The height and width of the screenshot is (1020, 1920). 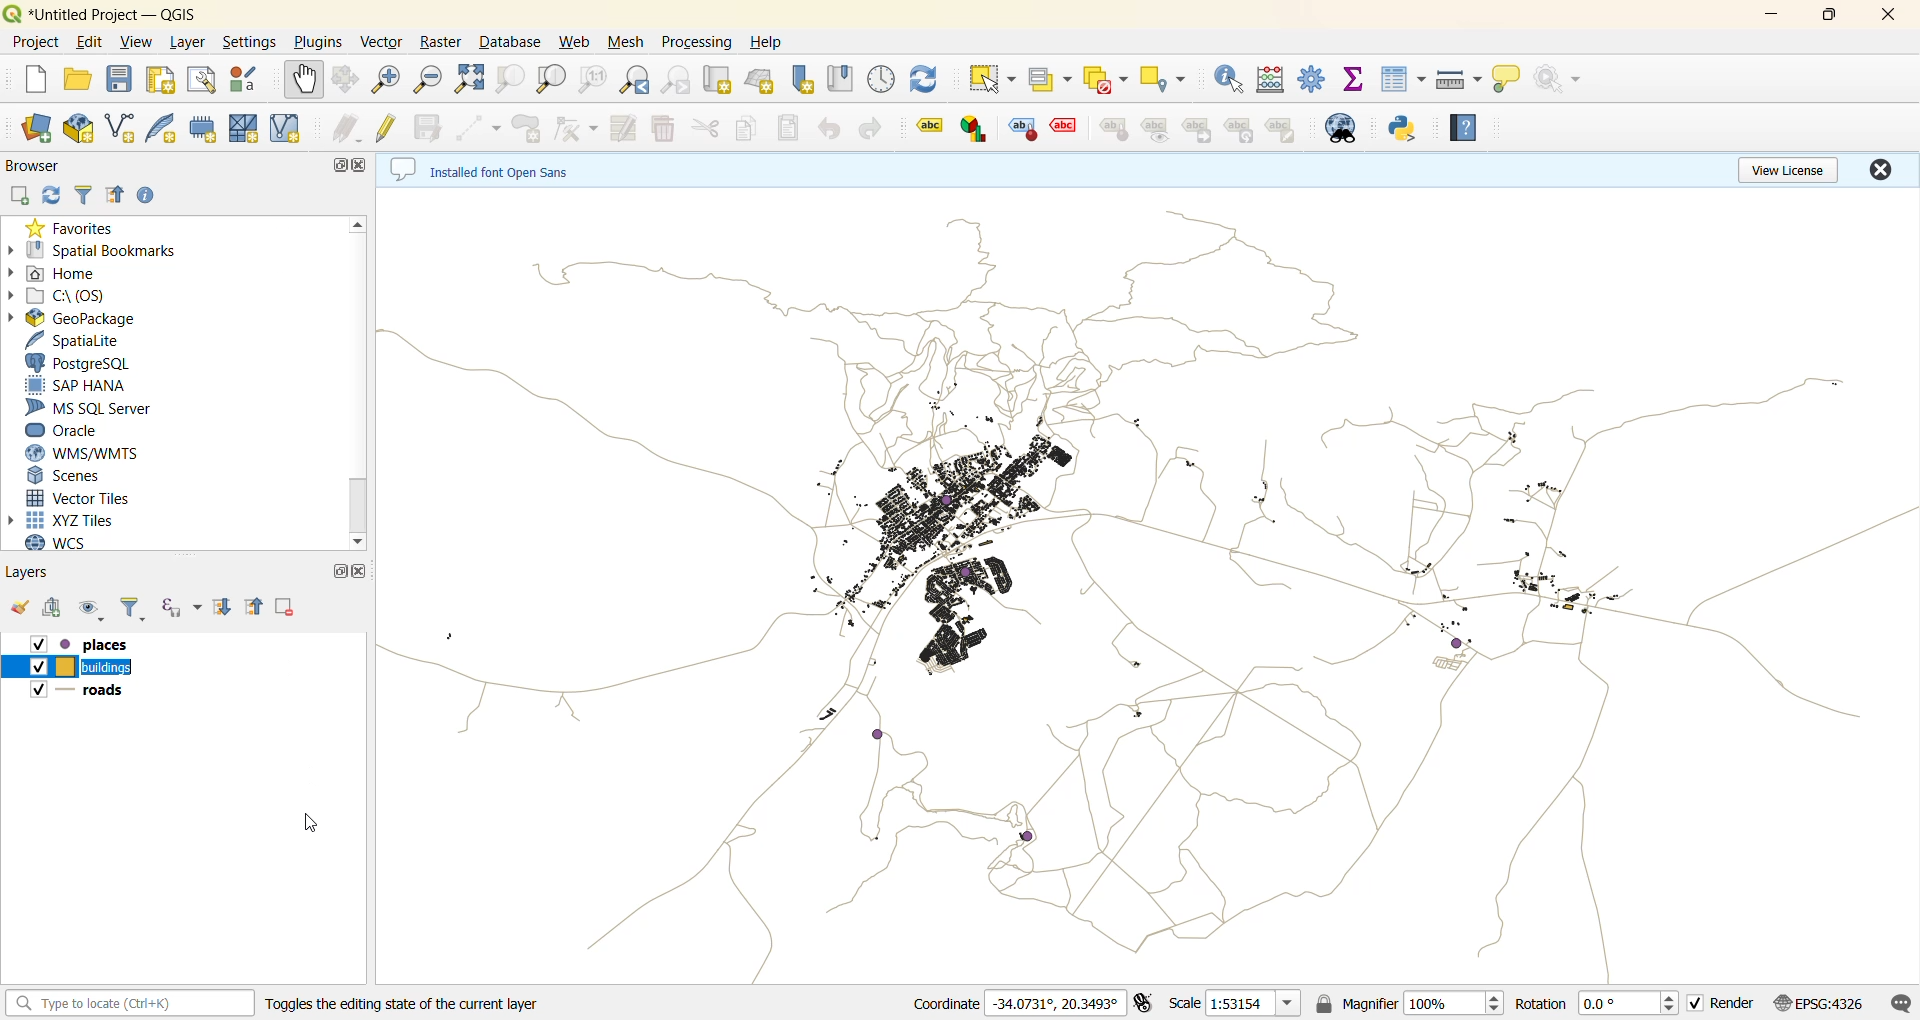 What do you see at coordinates (54, 195) in the screenshot?
I see `refresh` at bounding box center [54, 195].